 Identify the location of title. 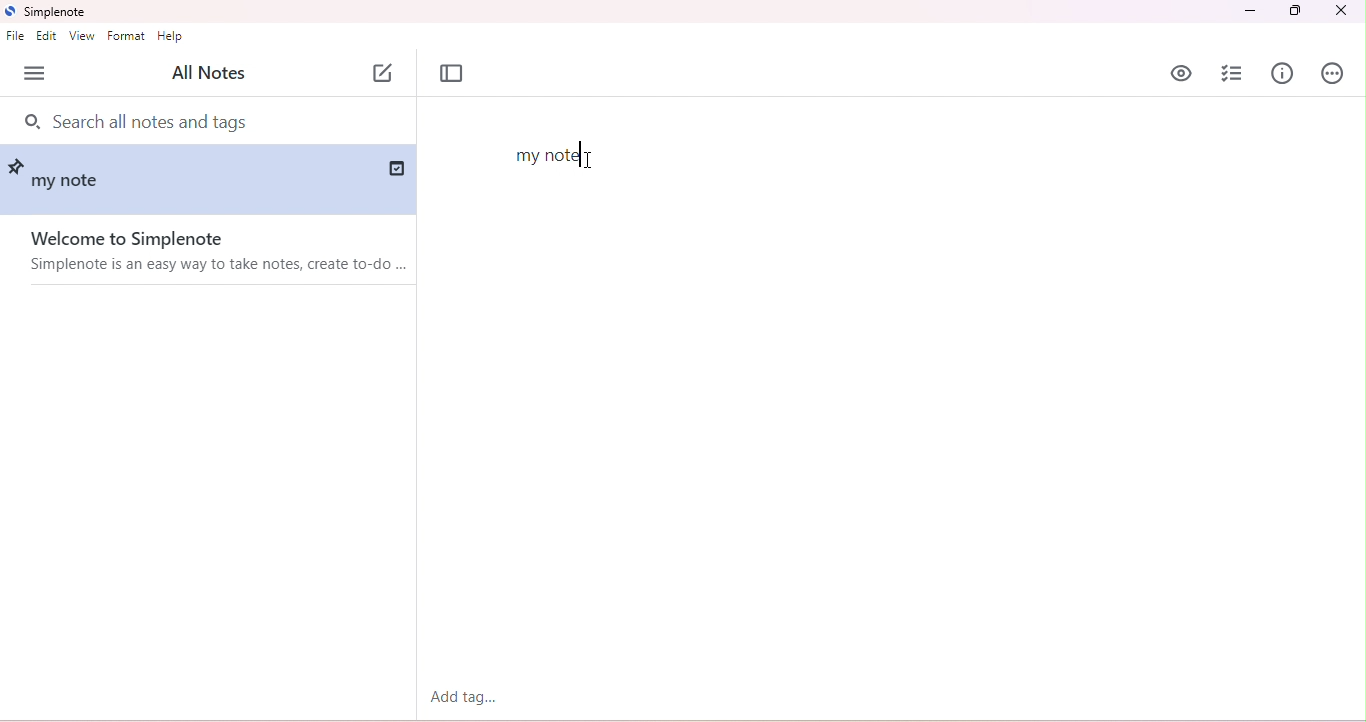
(49, 12).